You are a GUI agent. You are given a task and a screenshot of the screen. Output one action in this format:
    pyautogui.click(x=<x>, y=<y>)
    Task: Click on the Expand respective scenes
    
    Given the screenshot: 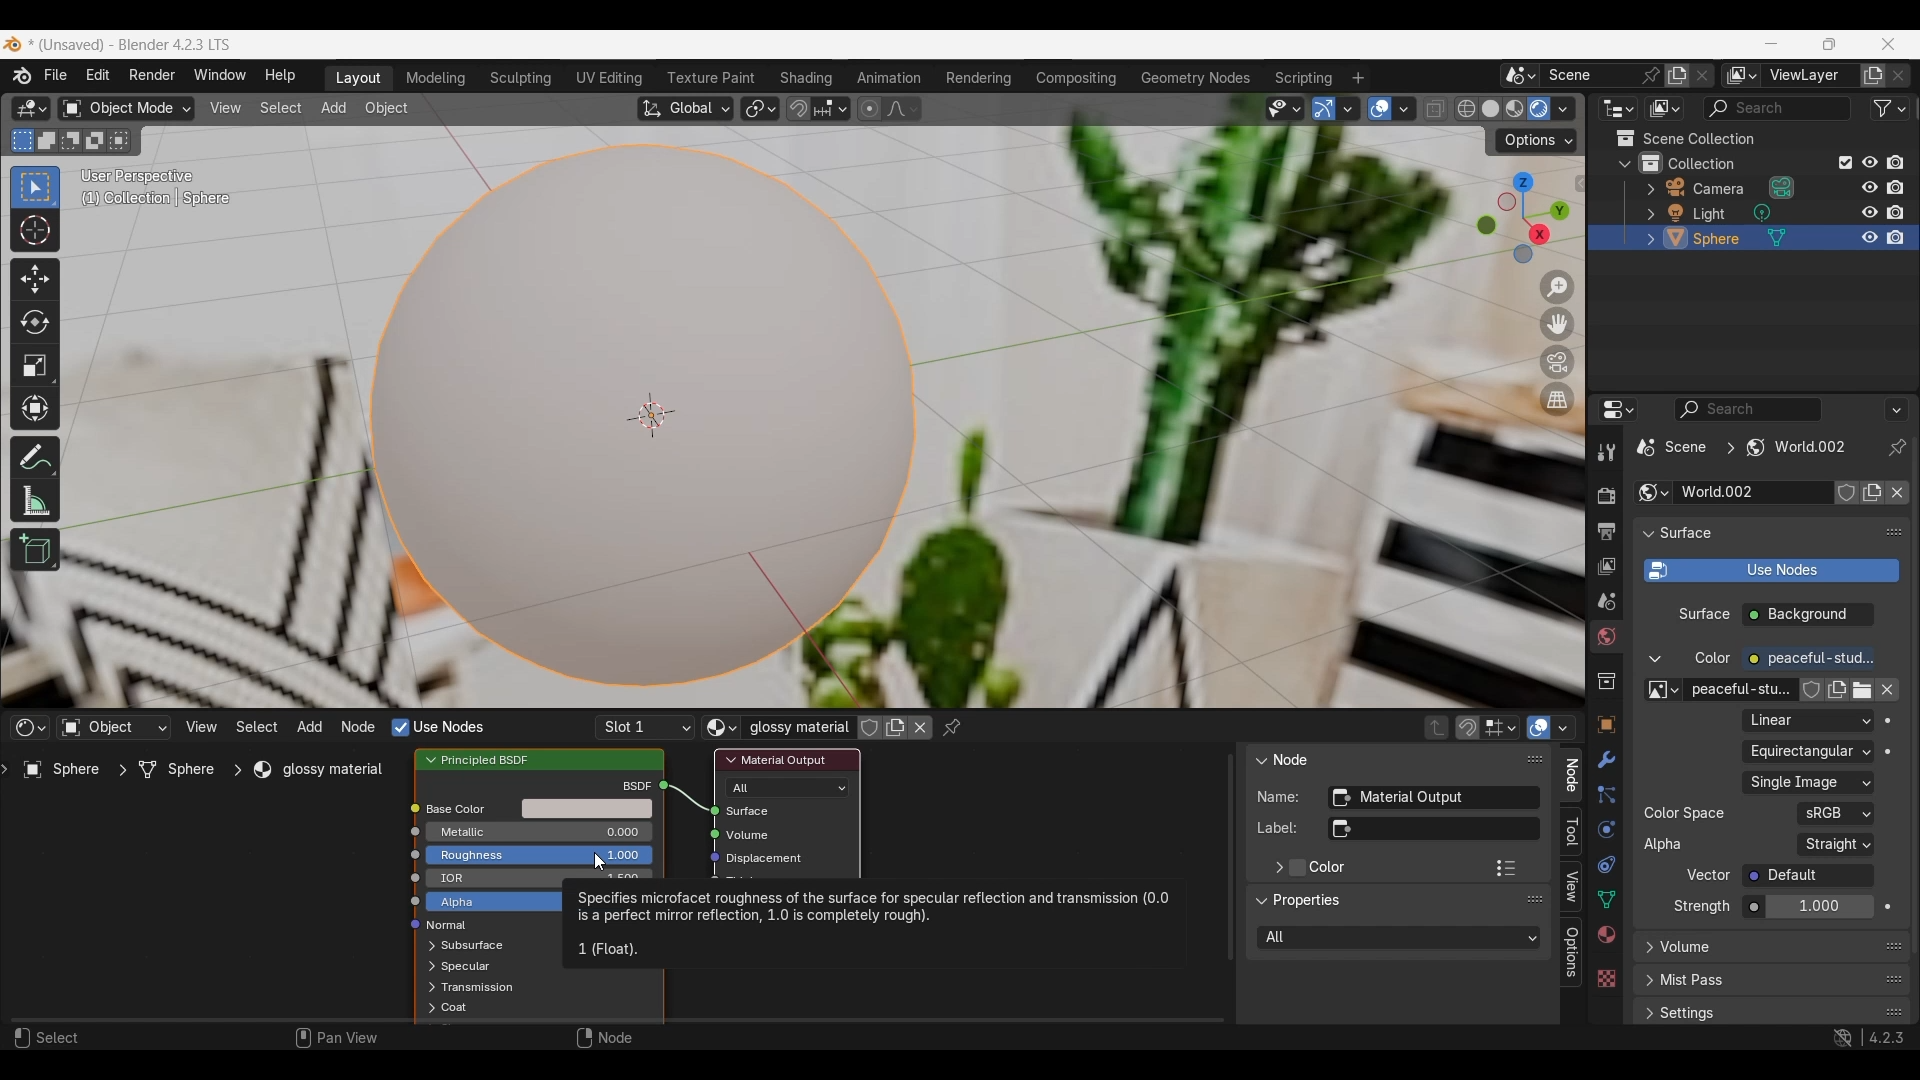 What is the action you would take?
    pyautogui.click(x=1644, y=192)
    